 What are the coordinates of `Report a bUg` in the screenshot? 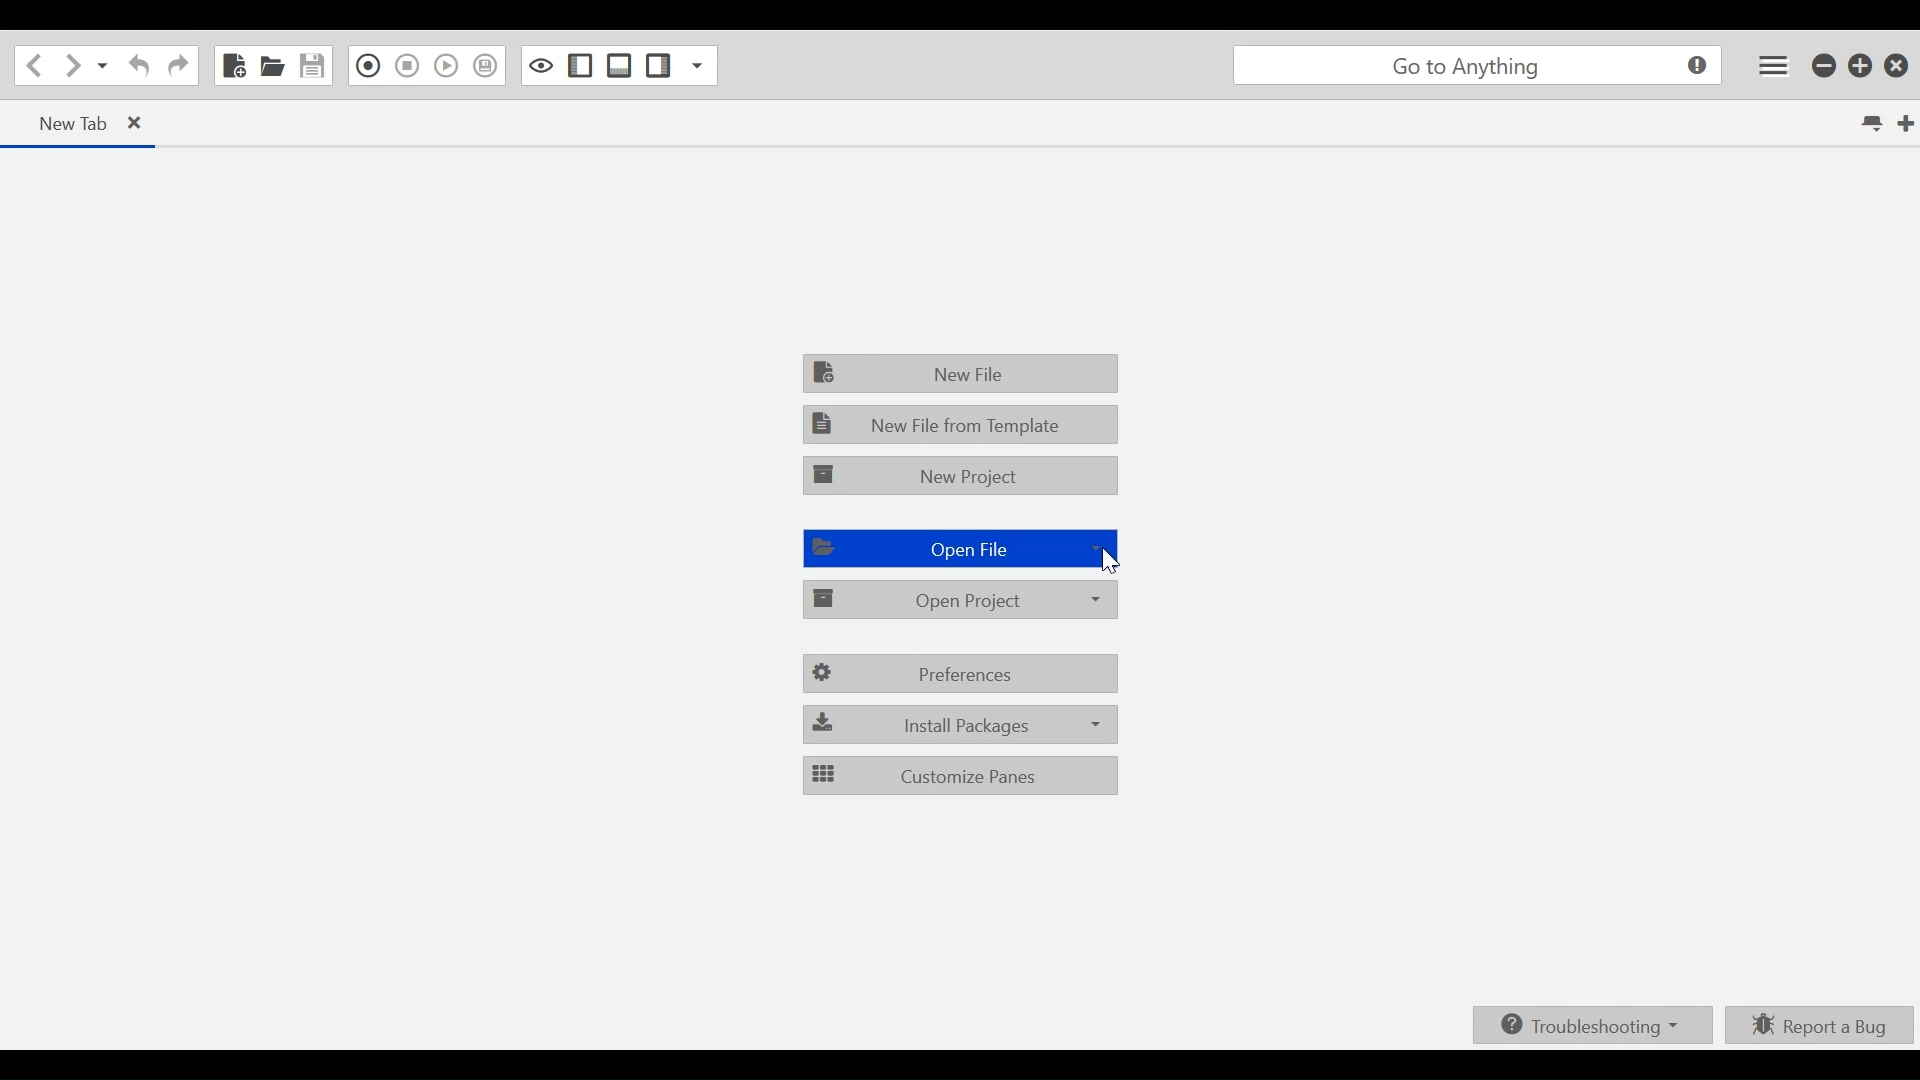 It's located at (1820, 1025).